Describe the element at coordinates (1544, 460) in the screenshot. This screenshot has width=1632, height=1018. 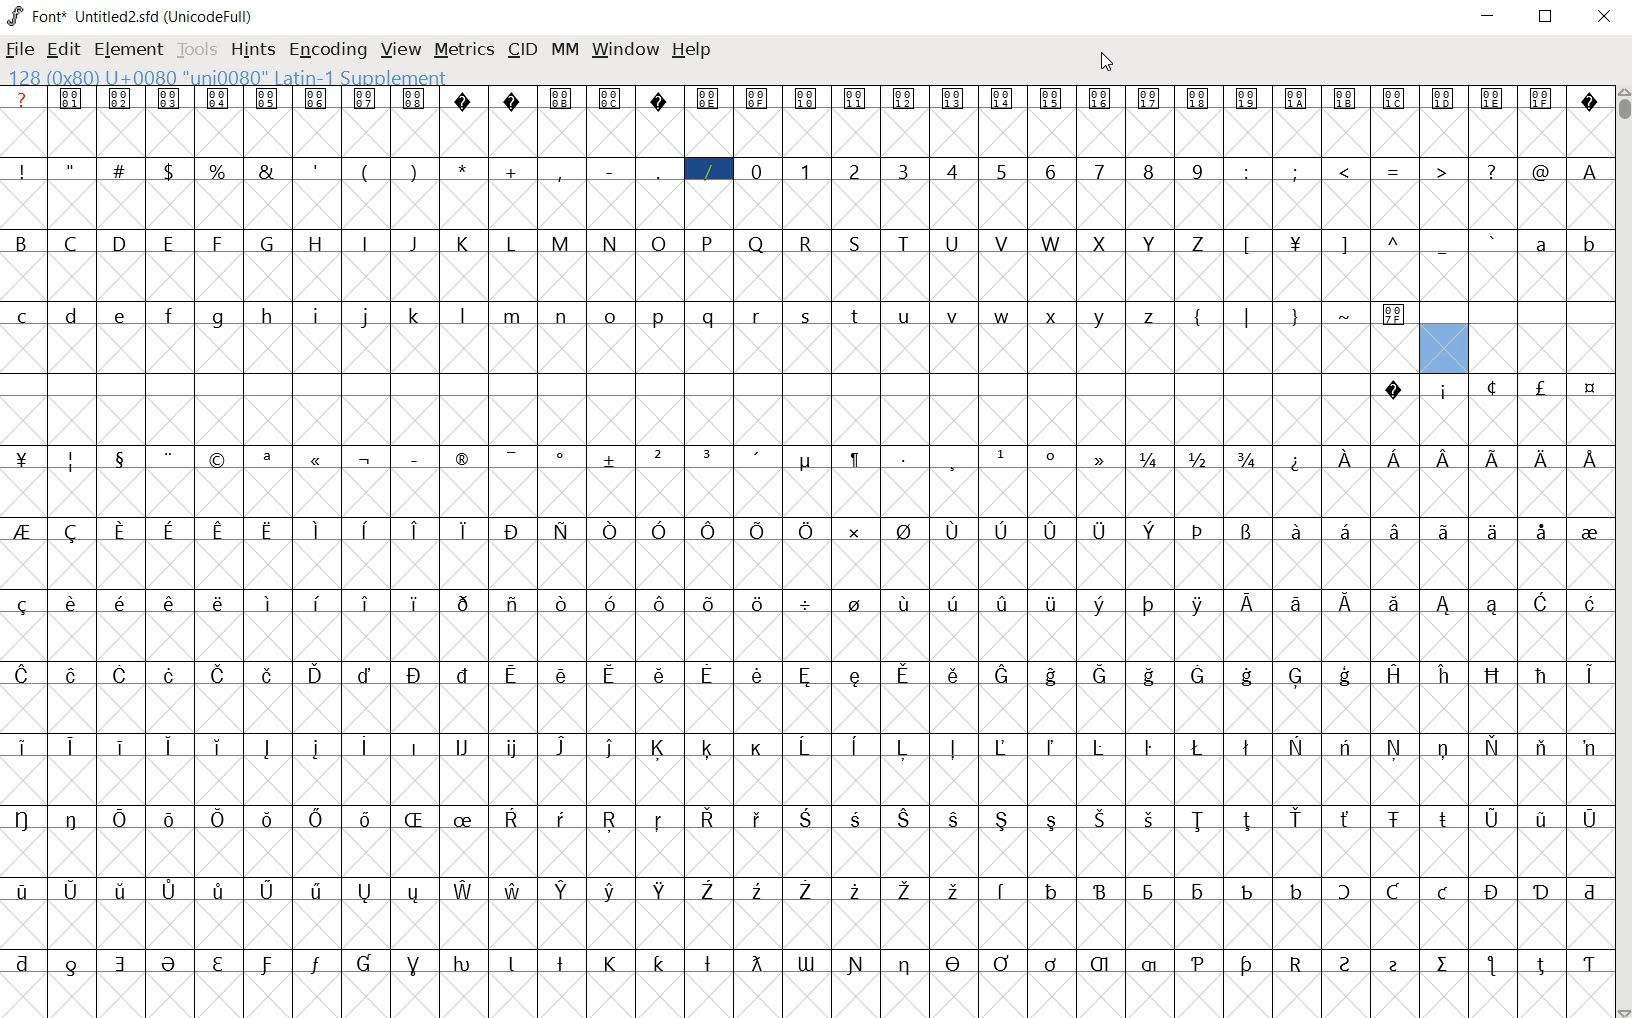
I see `glyph` at that location.